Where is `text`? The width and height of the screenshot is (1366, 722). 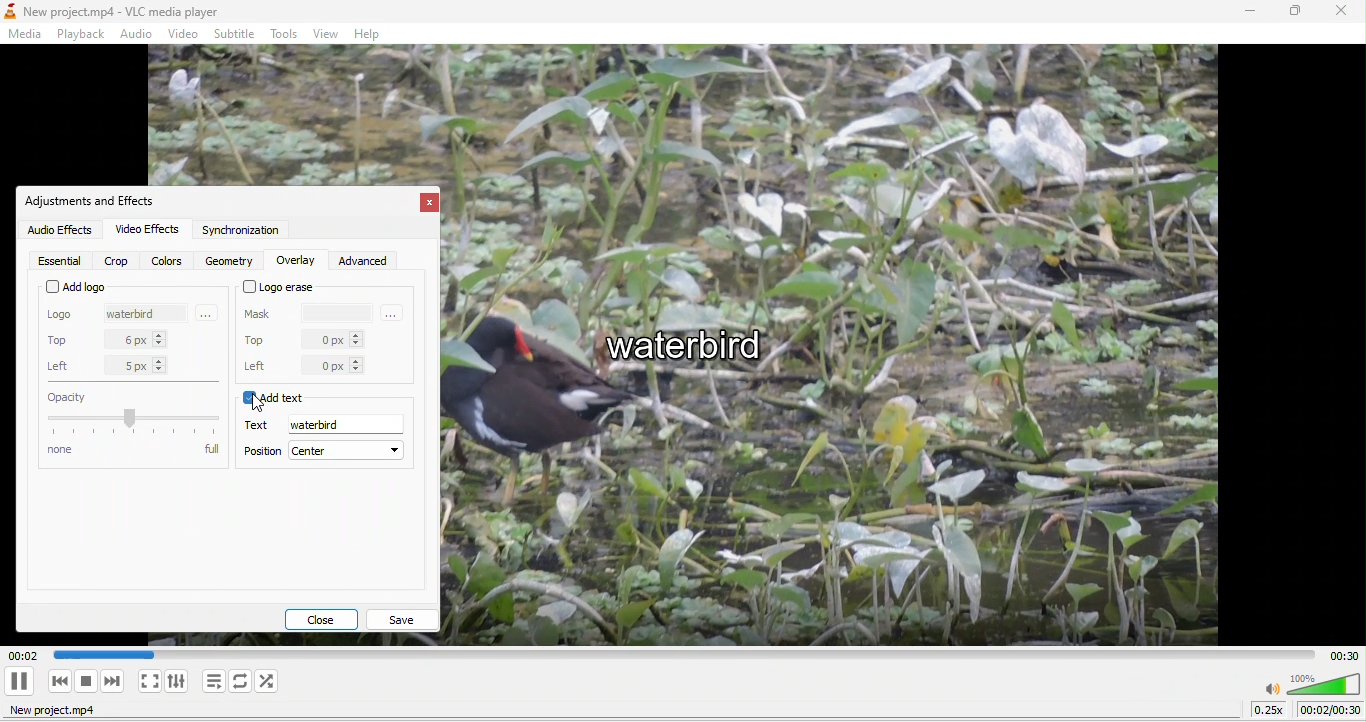 text is located at coordinates (262, 425).